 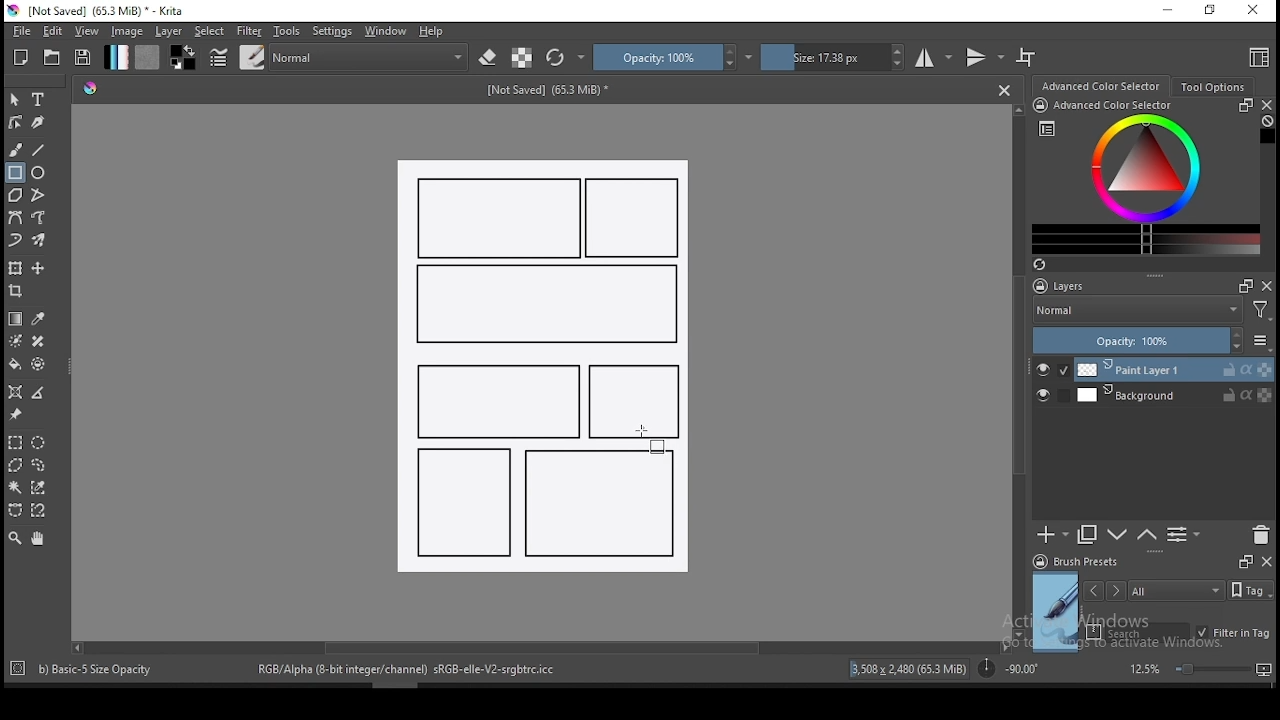 What do you see at coordinates (38, 269) in the screenshot?
I see `move a layer` at bounding box center [38, 269].